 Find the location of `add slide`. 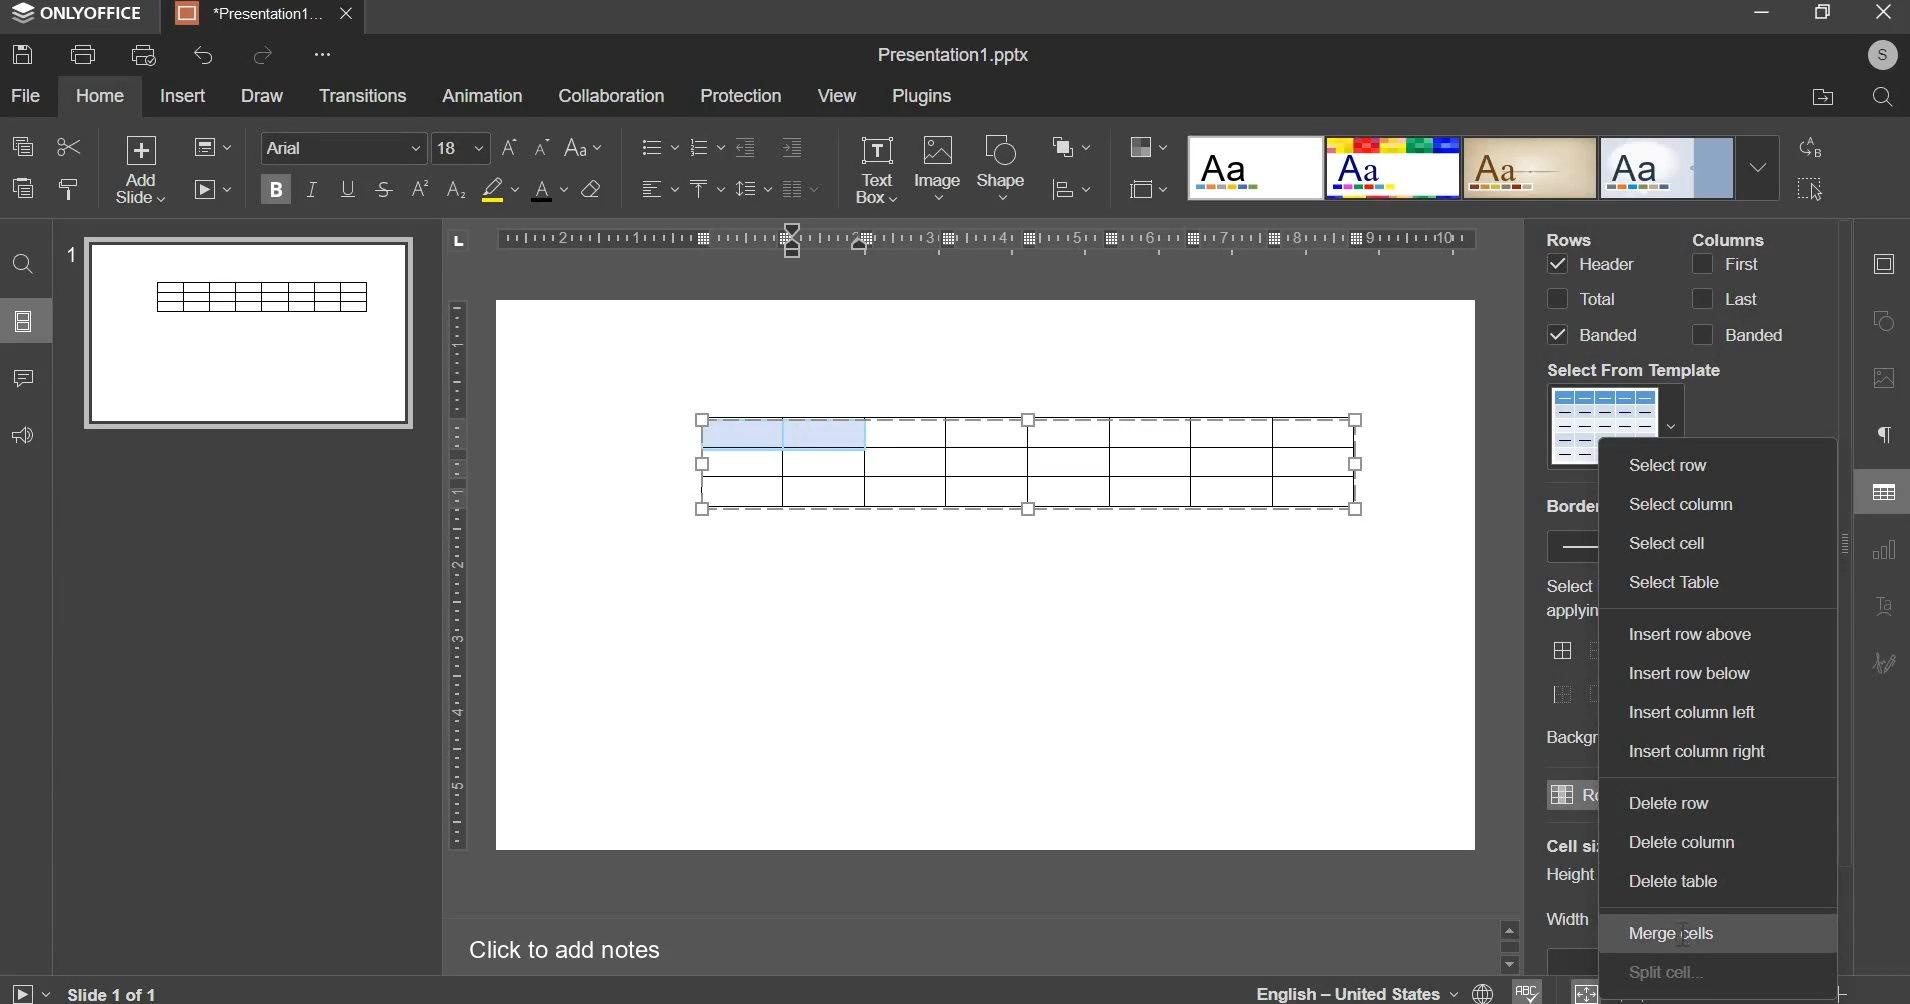

add slide is located at coordinates (141, 171).